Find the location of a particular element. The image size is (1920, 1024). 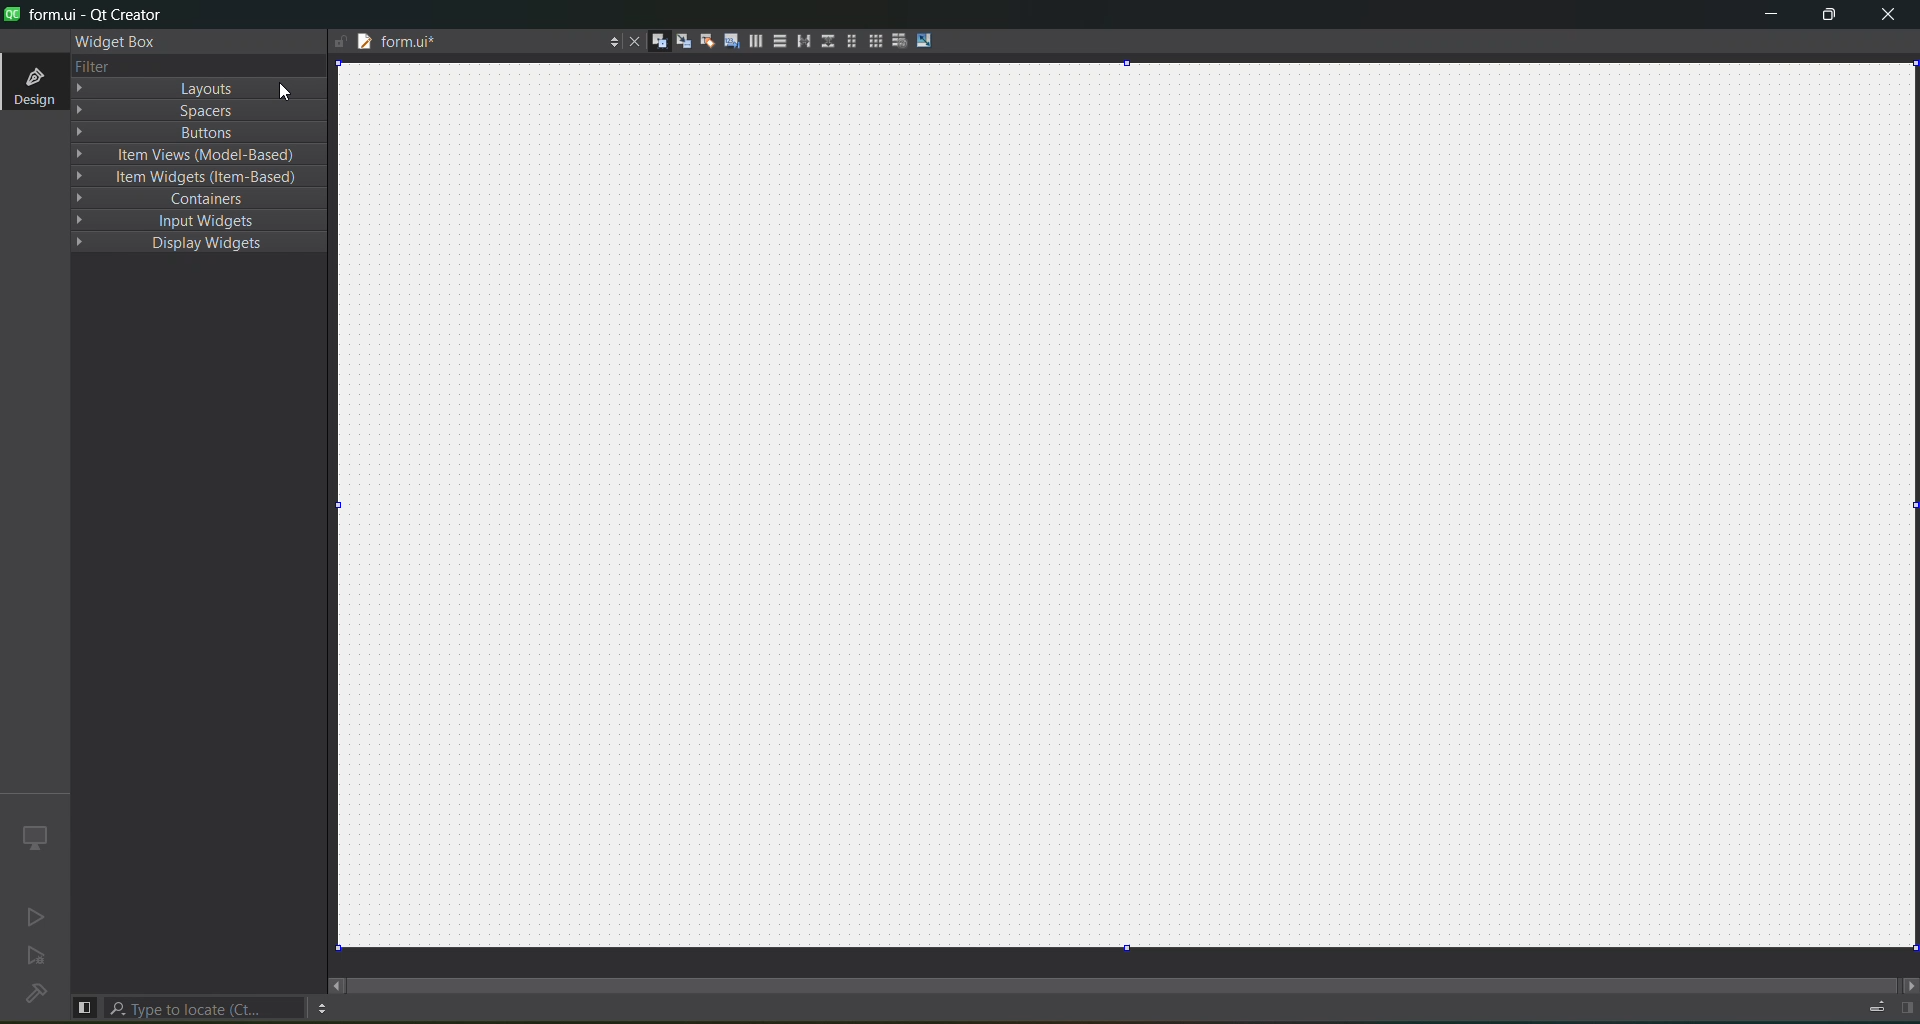

edit buddies is located at coordinates (704, 40).